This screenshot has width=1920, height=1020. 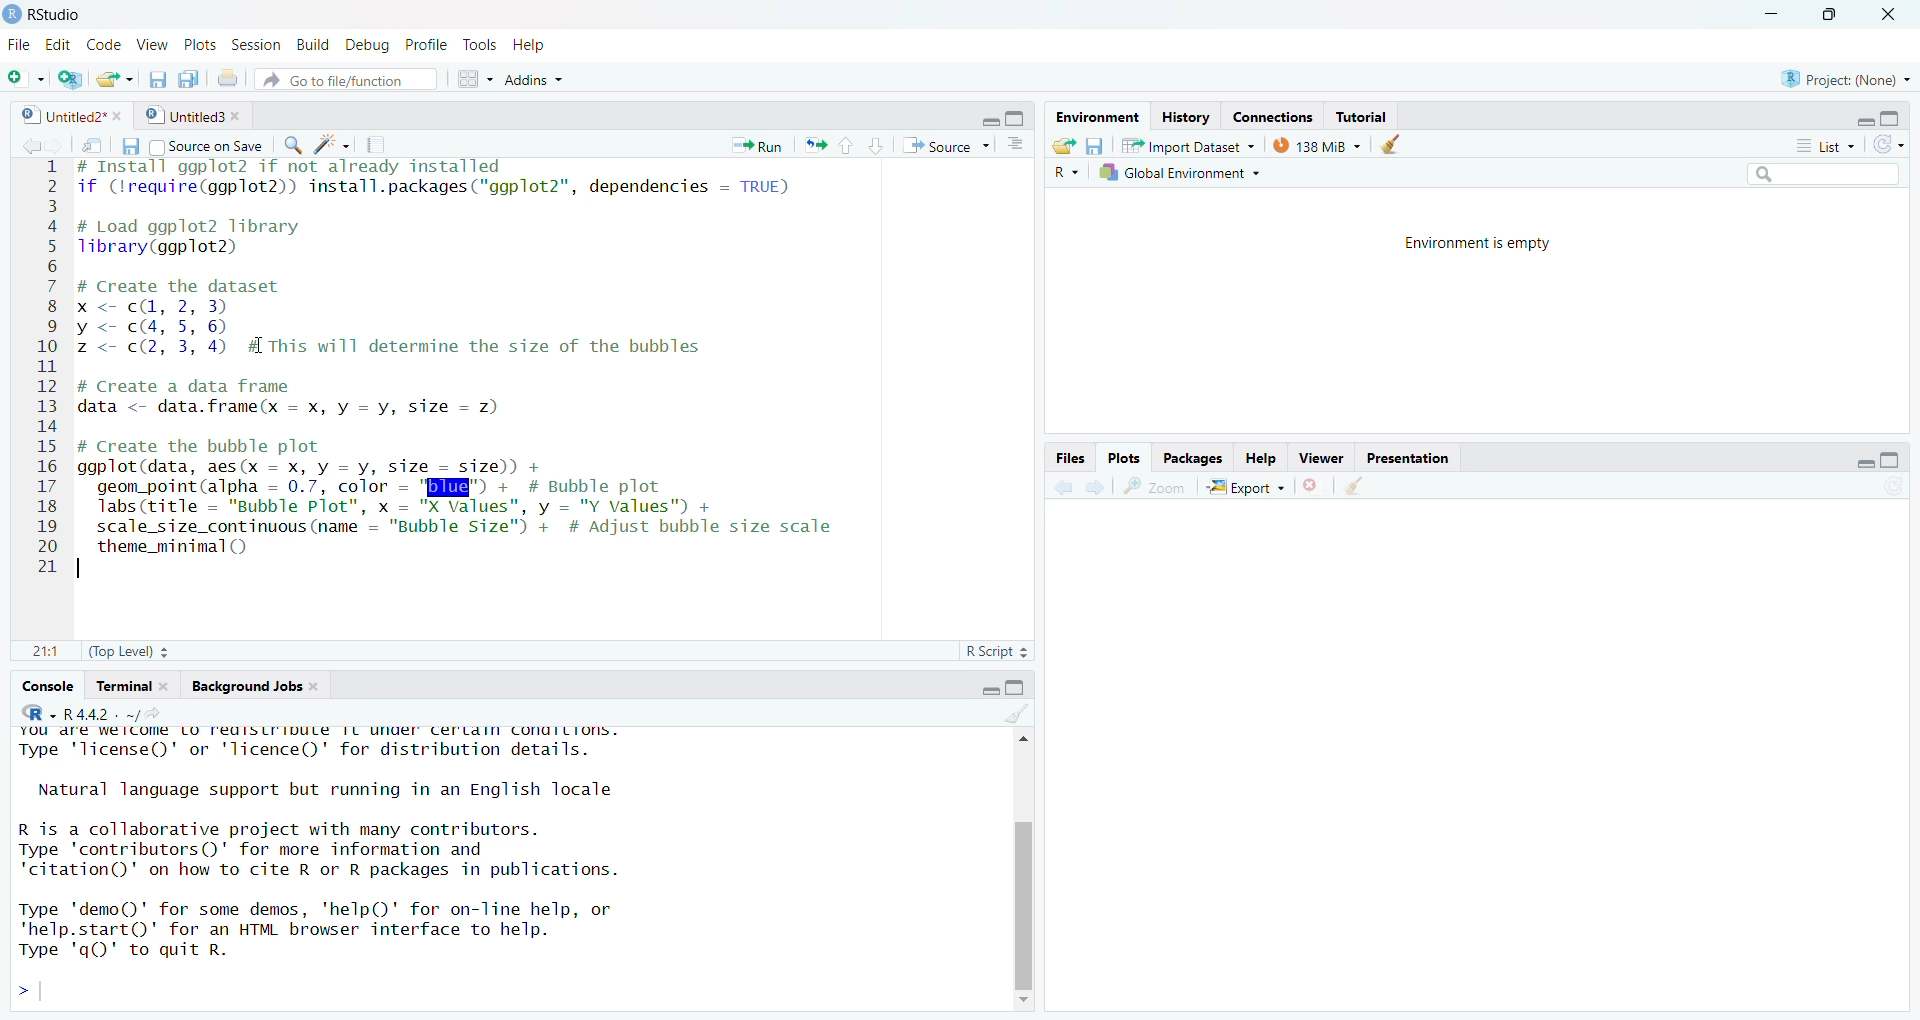 I want to click on save in new window, so click(x=85, y=141).